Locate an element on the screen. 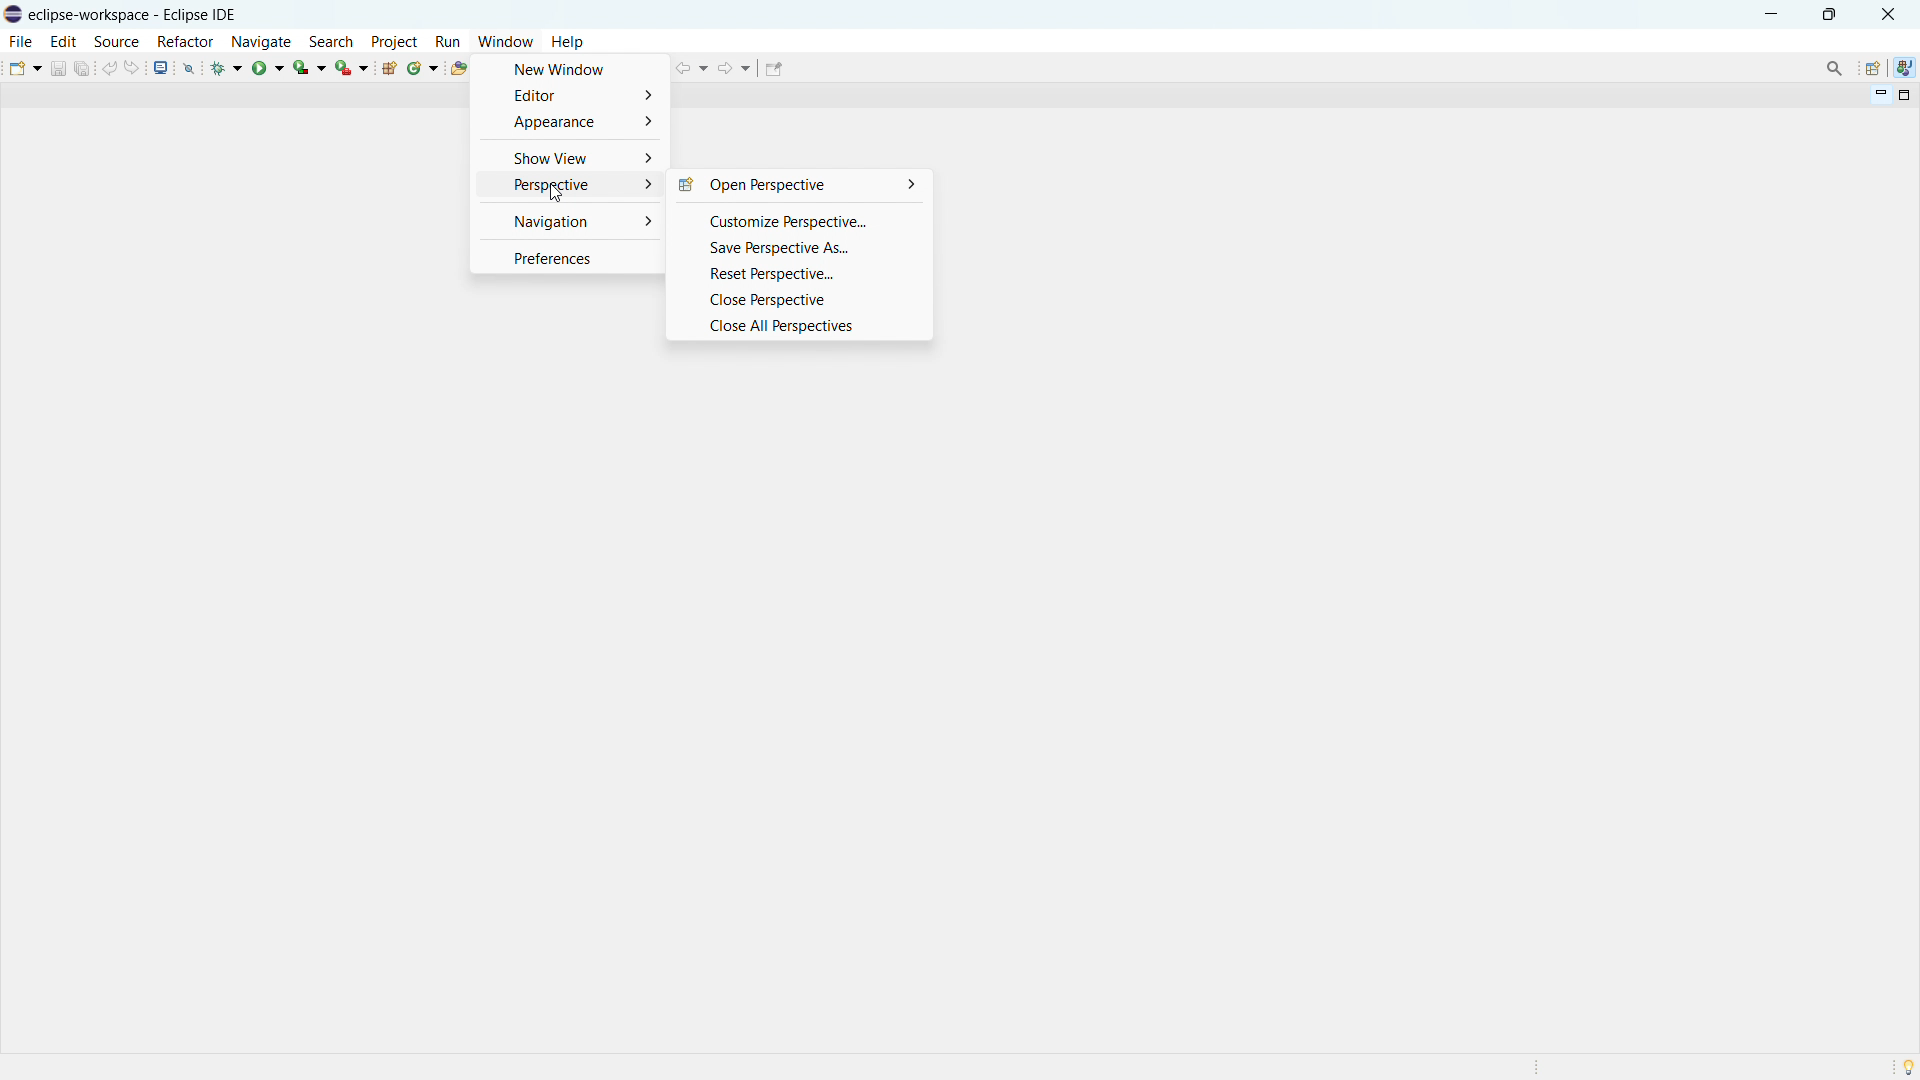  customize perspective is located at coordinates (797, 220).